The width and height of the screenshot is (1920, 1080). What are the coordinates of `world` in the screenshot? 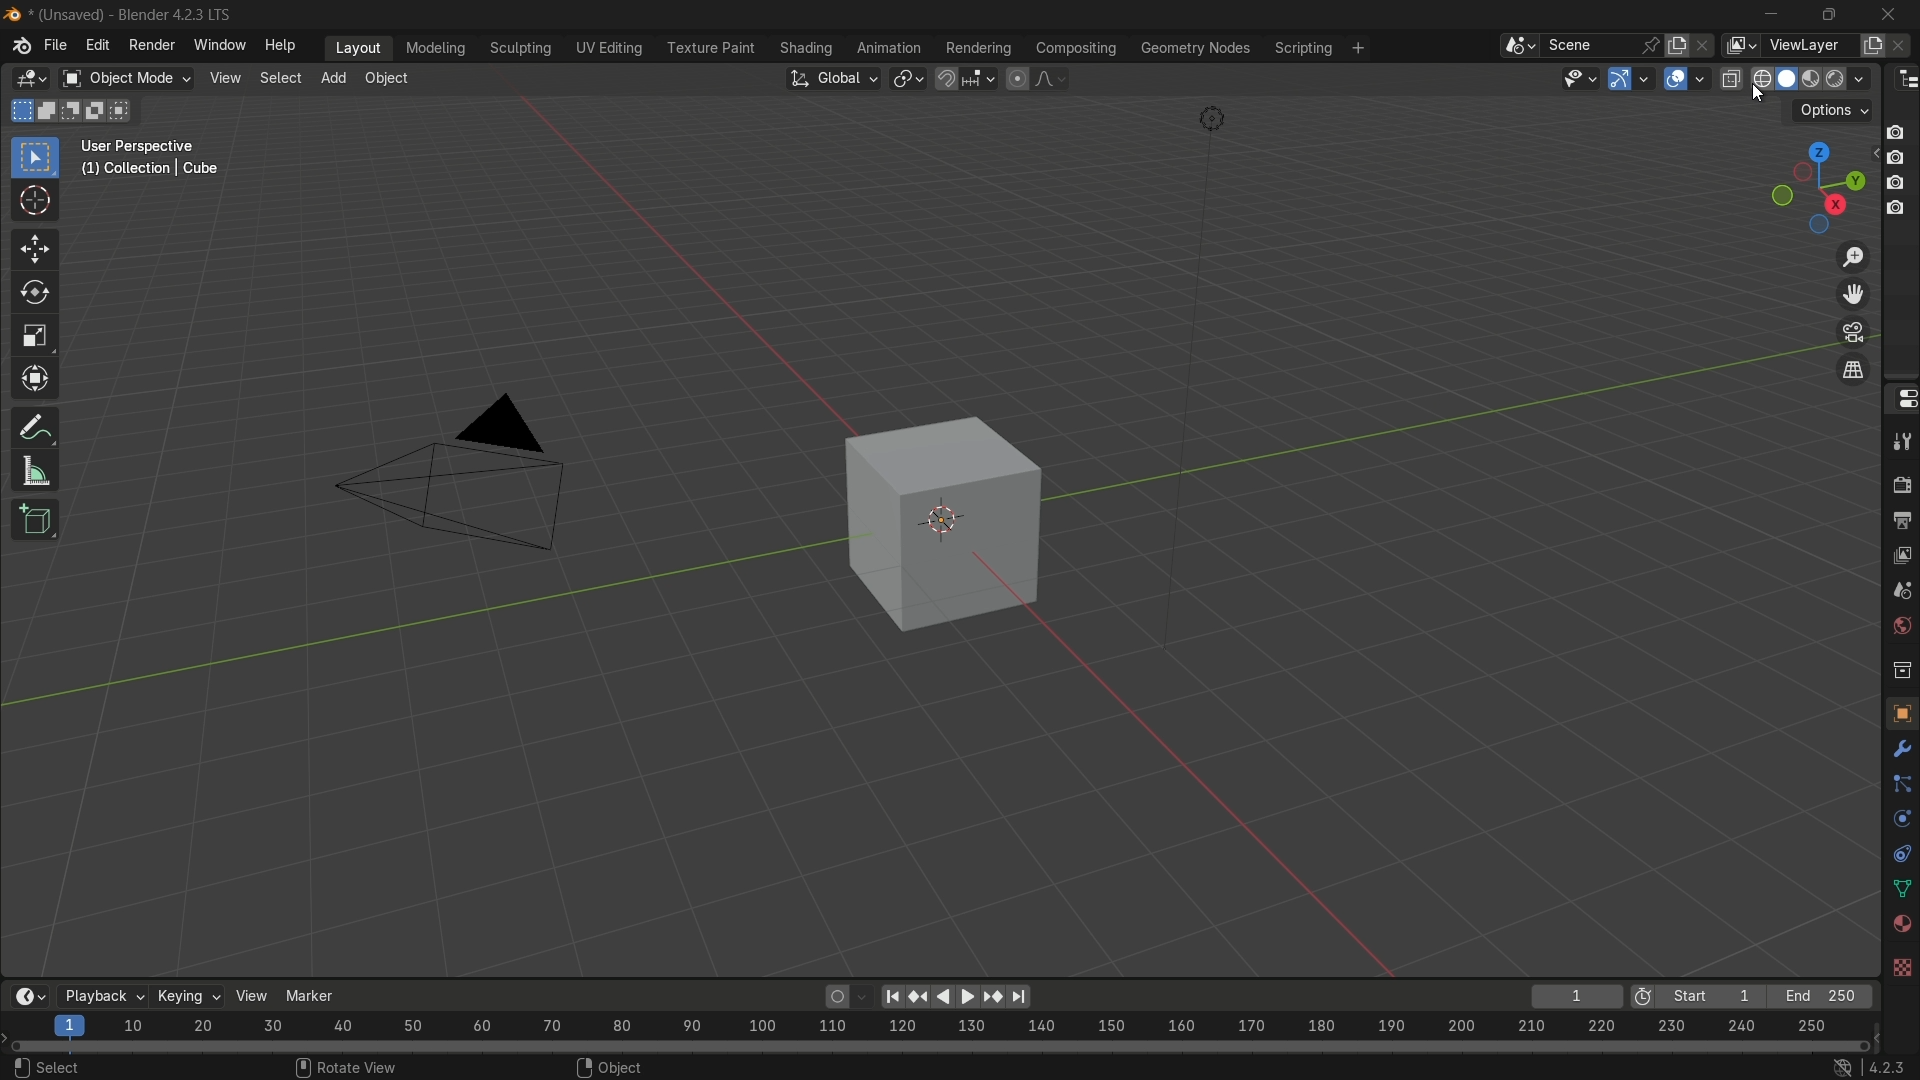 It's located at (1900, 628).